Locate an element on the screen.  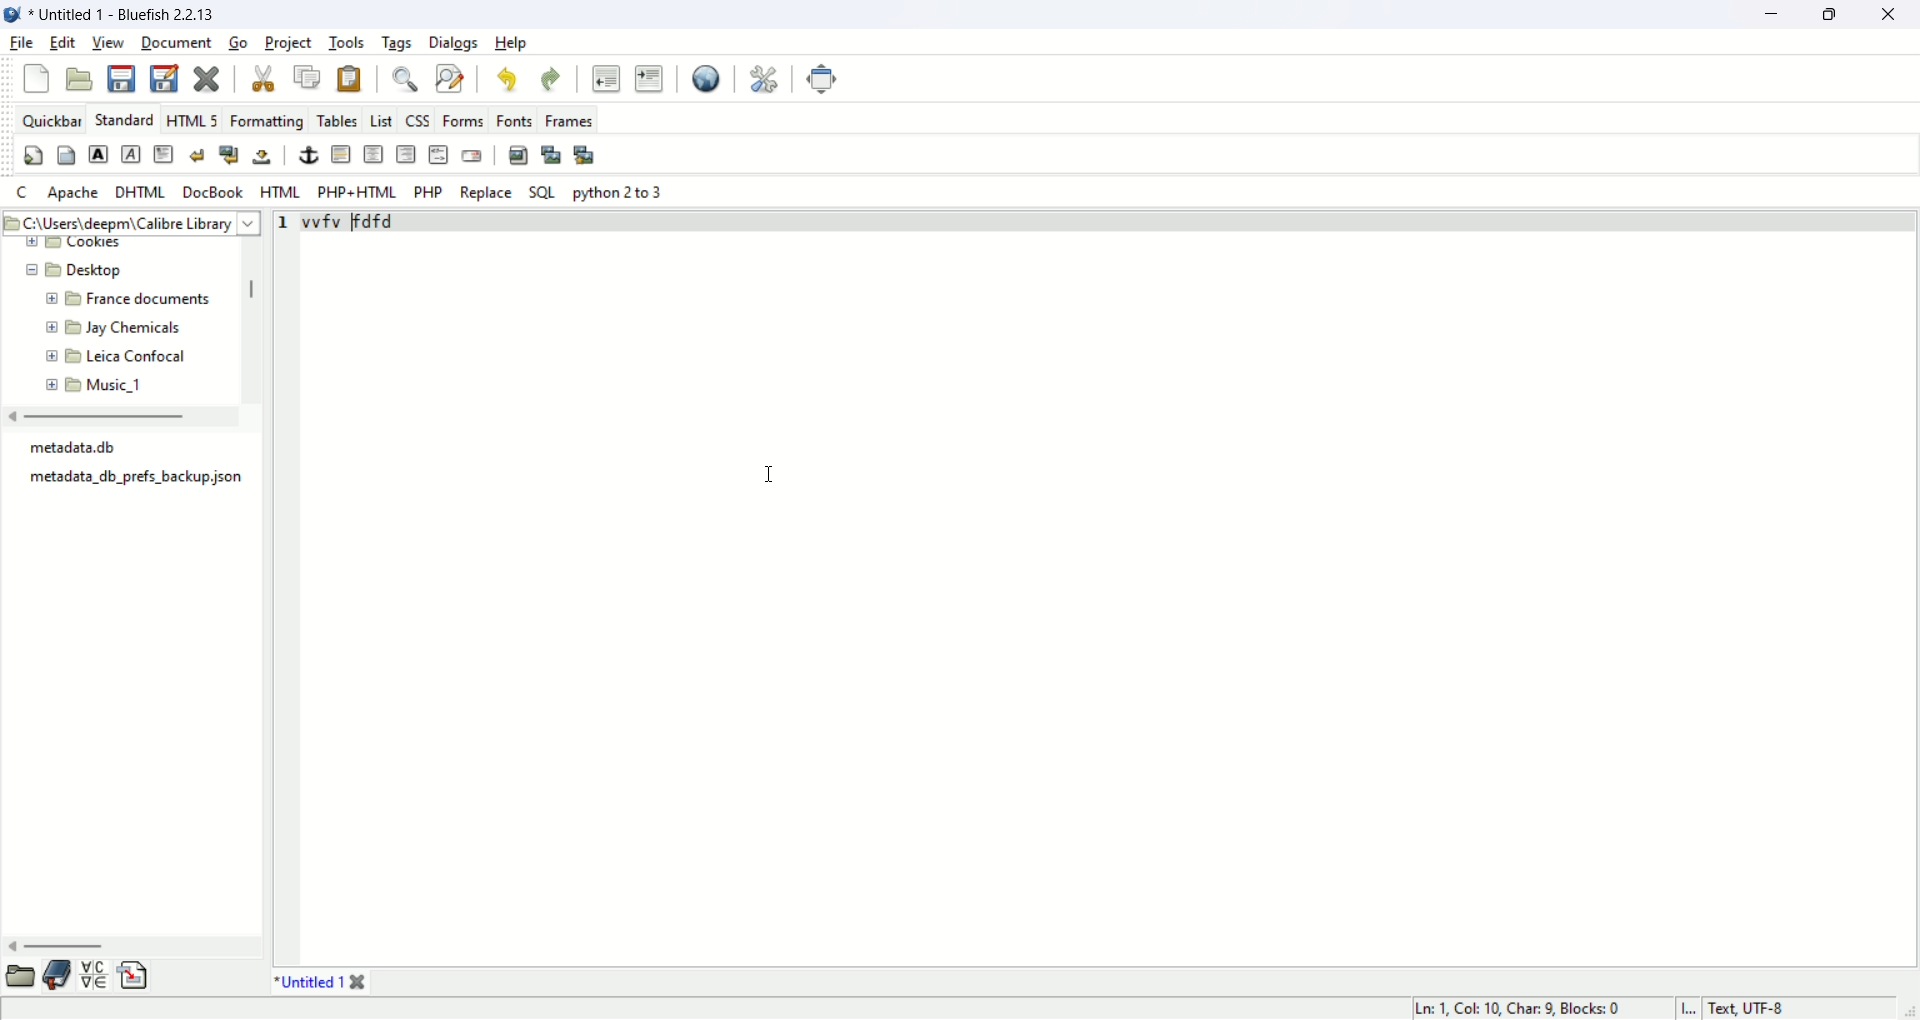
scroll bar is located at coordinates (253, 320).